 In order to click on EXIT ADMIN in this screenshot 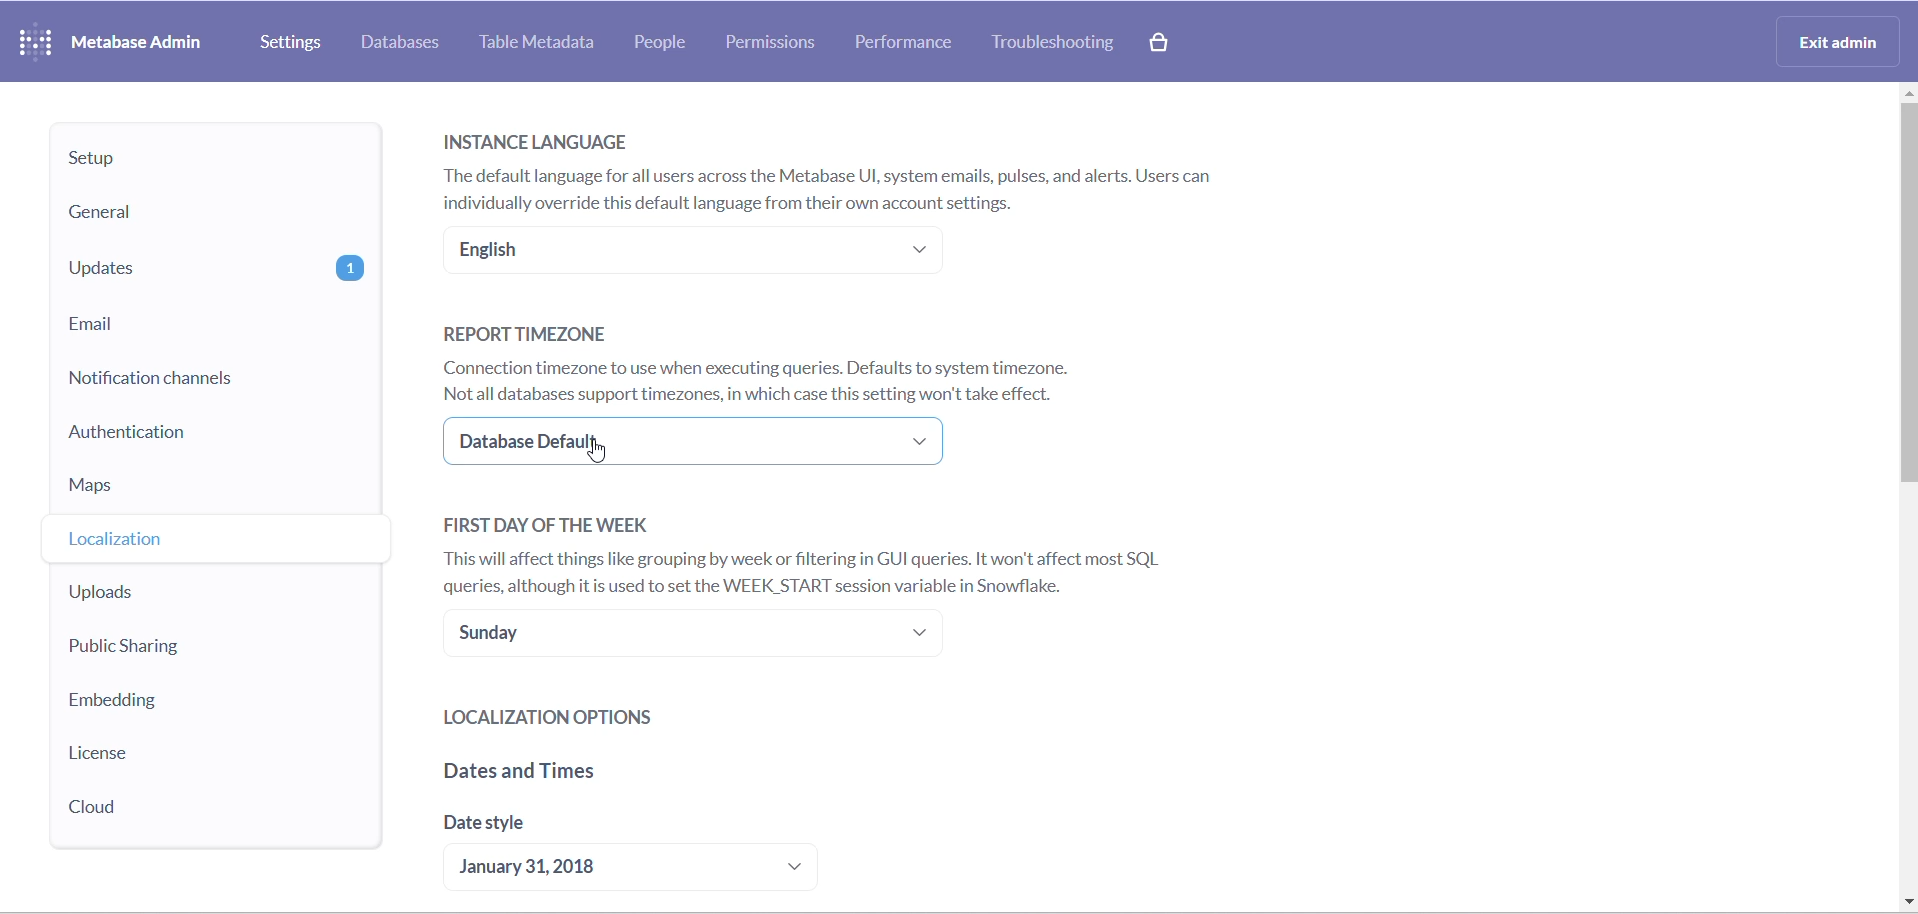, I will do `click(1843, 40)`.